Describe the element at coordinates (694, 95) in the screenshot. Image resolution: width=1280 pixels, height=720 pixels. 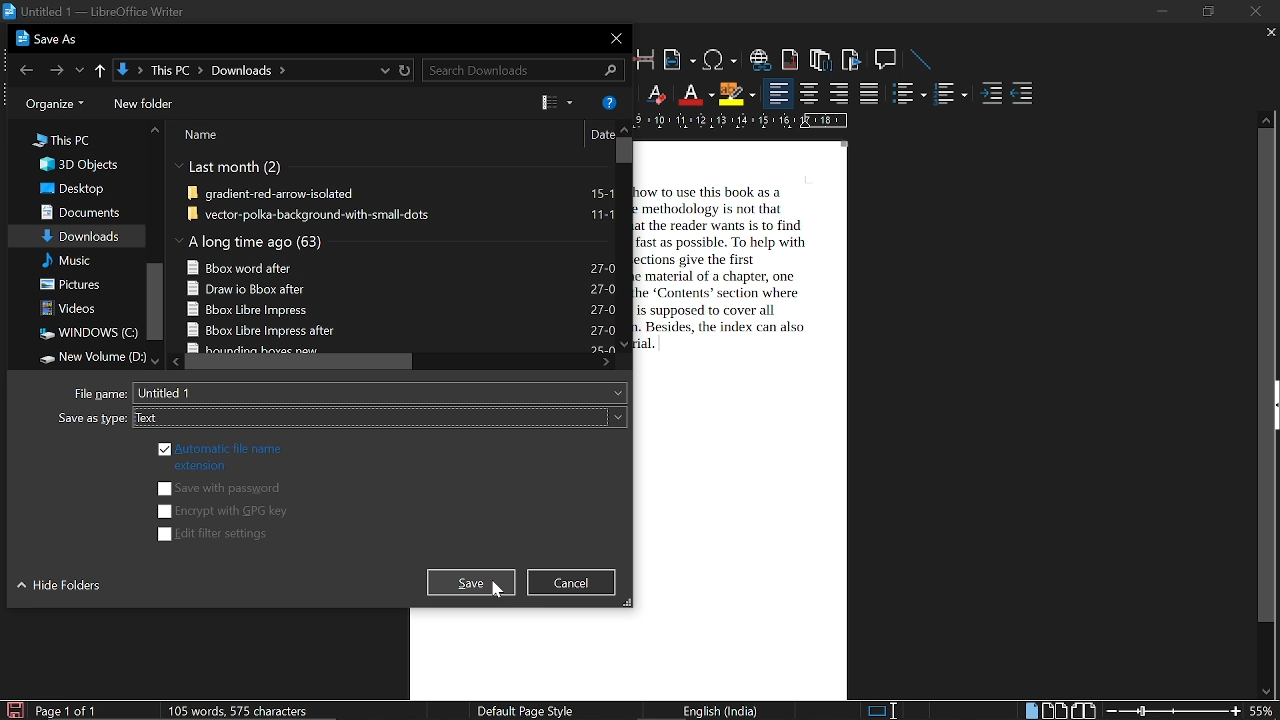
I see `font color` at that location.